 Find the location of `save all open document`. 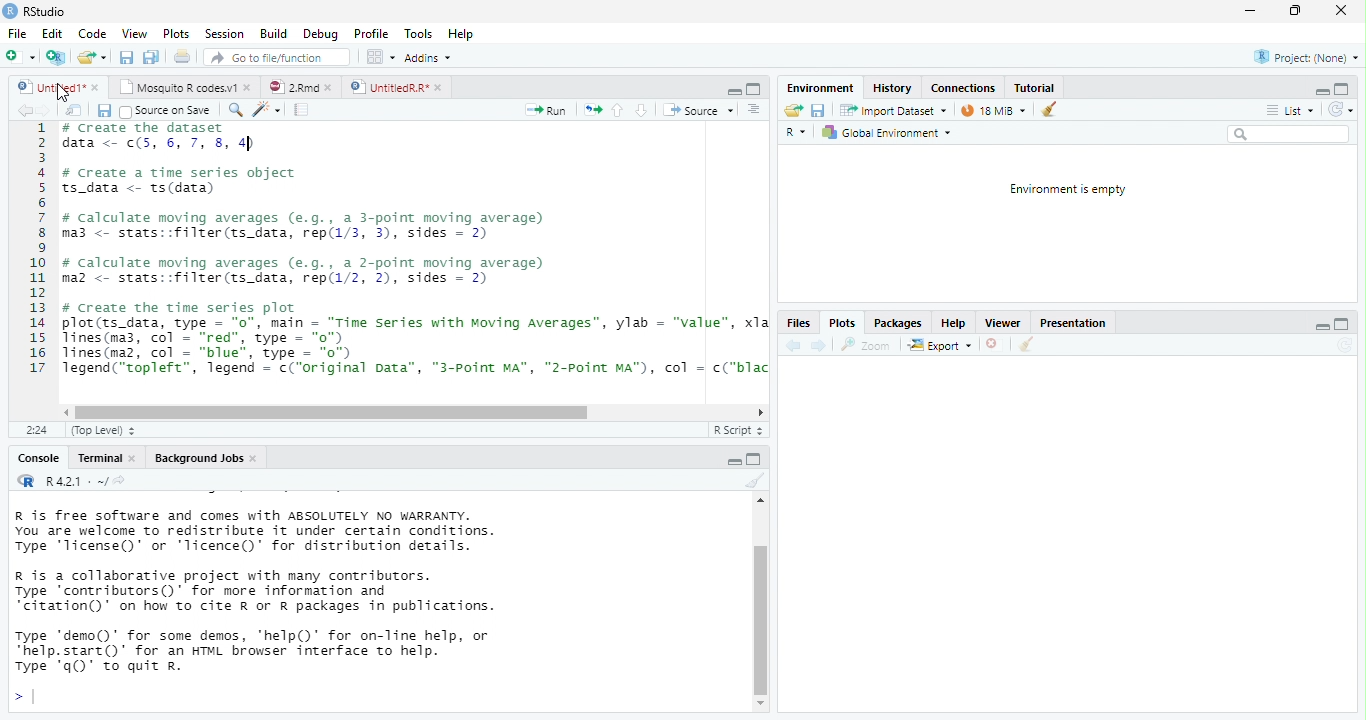

save all open document is located at coordinates (126, 57).